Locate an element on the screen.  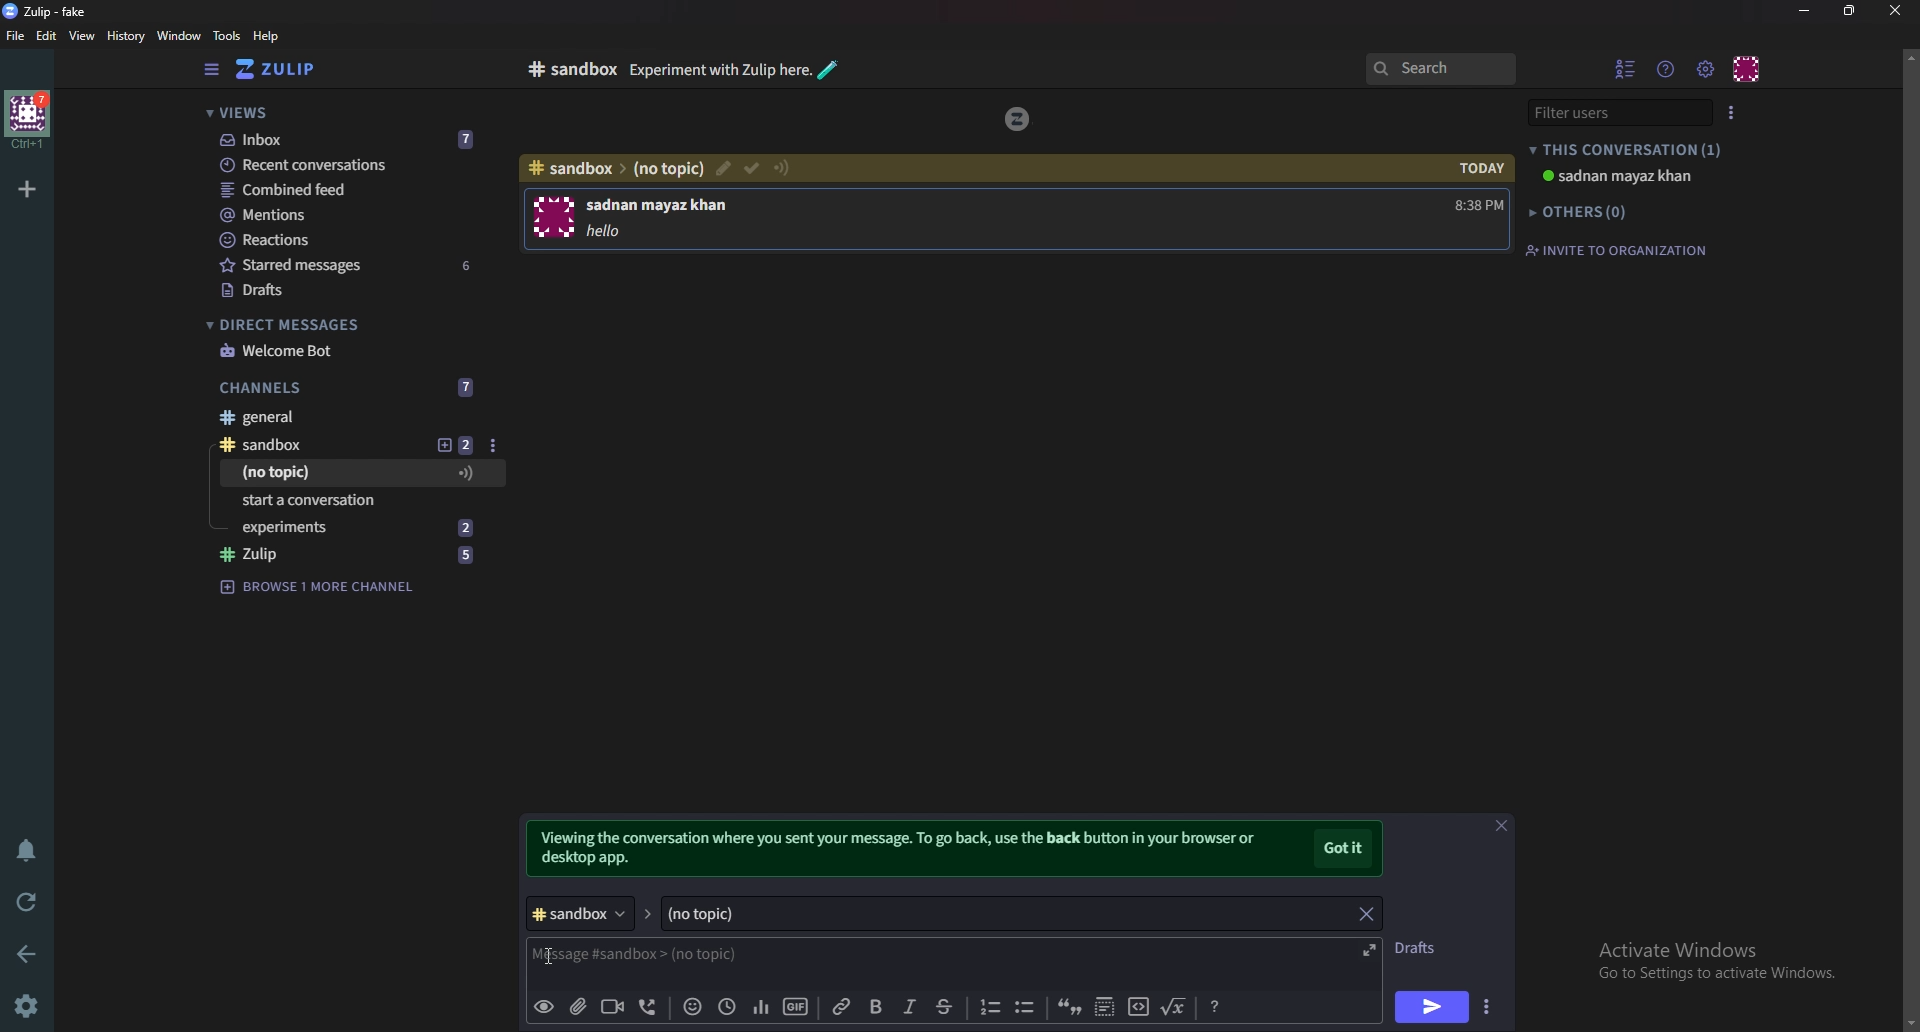
Bullet list is located at coordinates (1027, 1008).